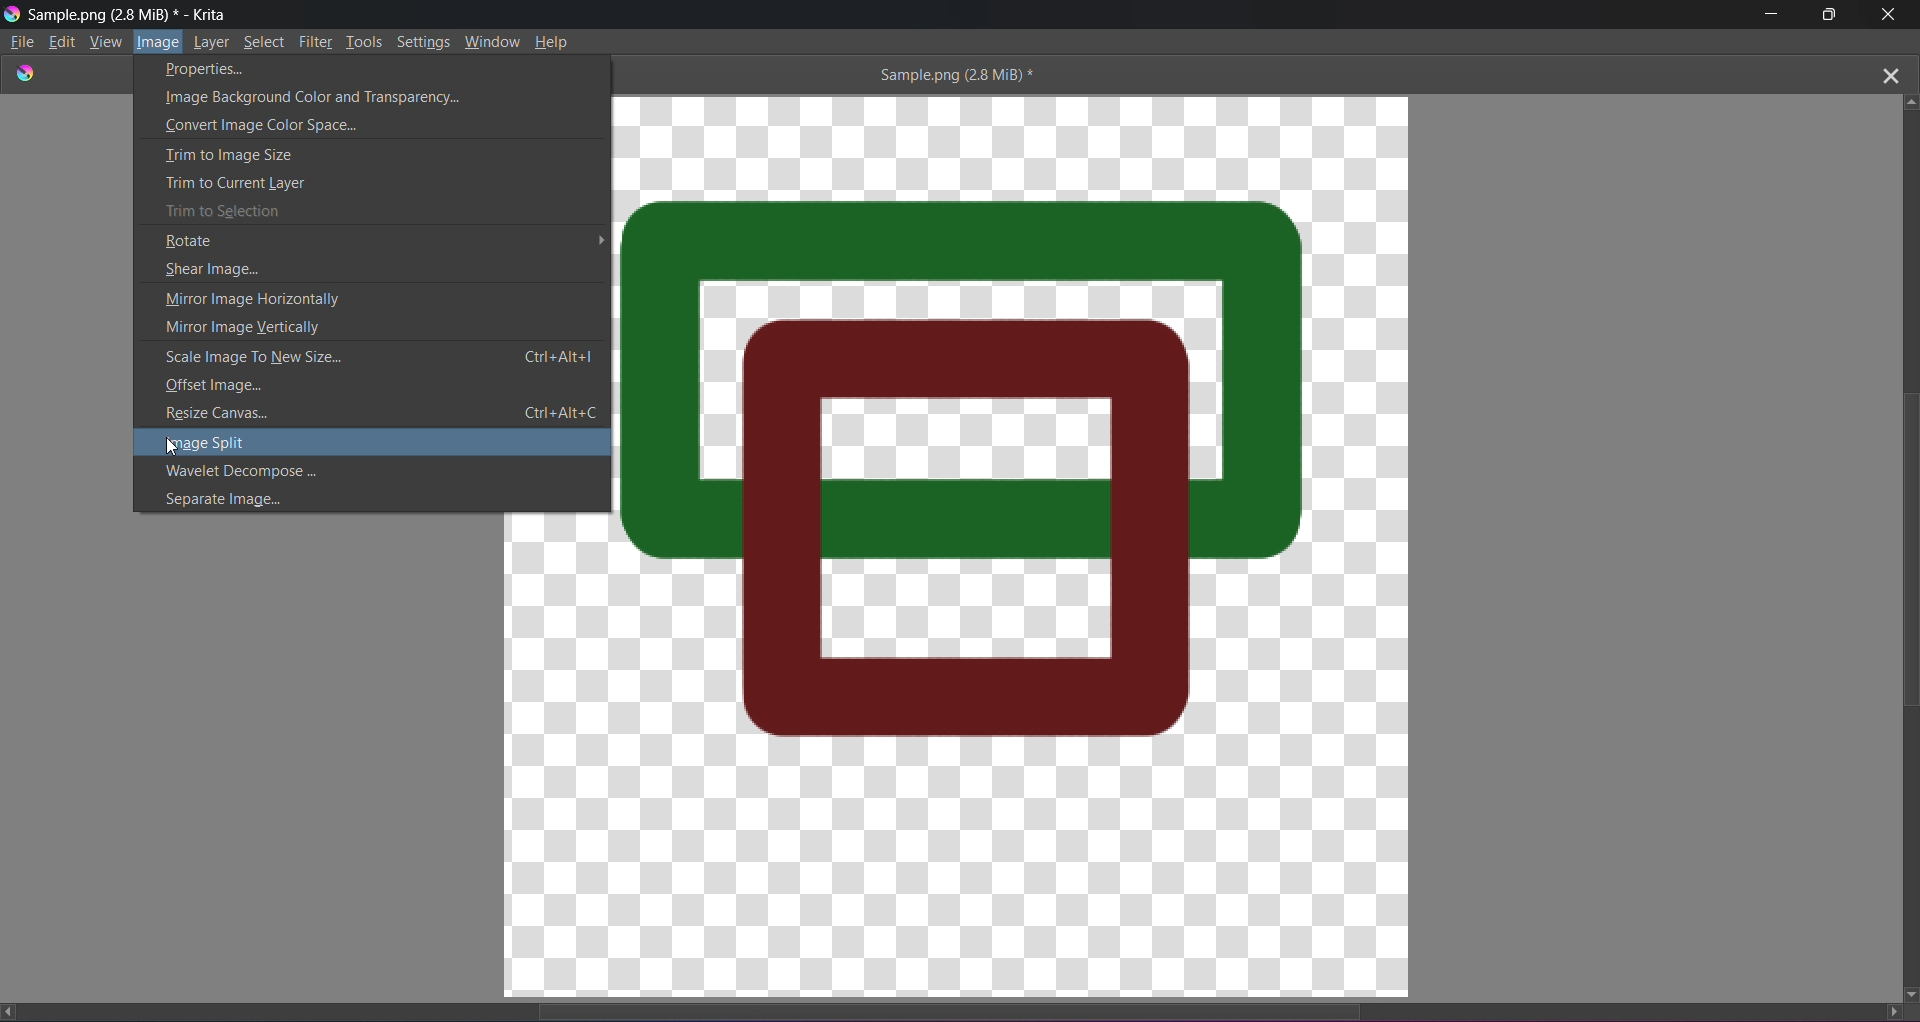 The height and width of the screenshot is (1022, 1920). I want to click on Trim to Current Layer, so click(353, 181).